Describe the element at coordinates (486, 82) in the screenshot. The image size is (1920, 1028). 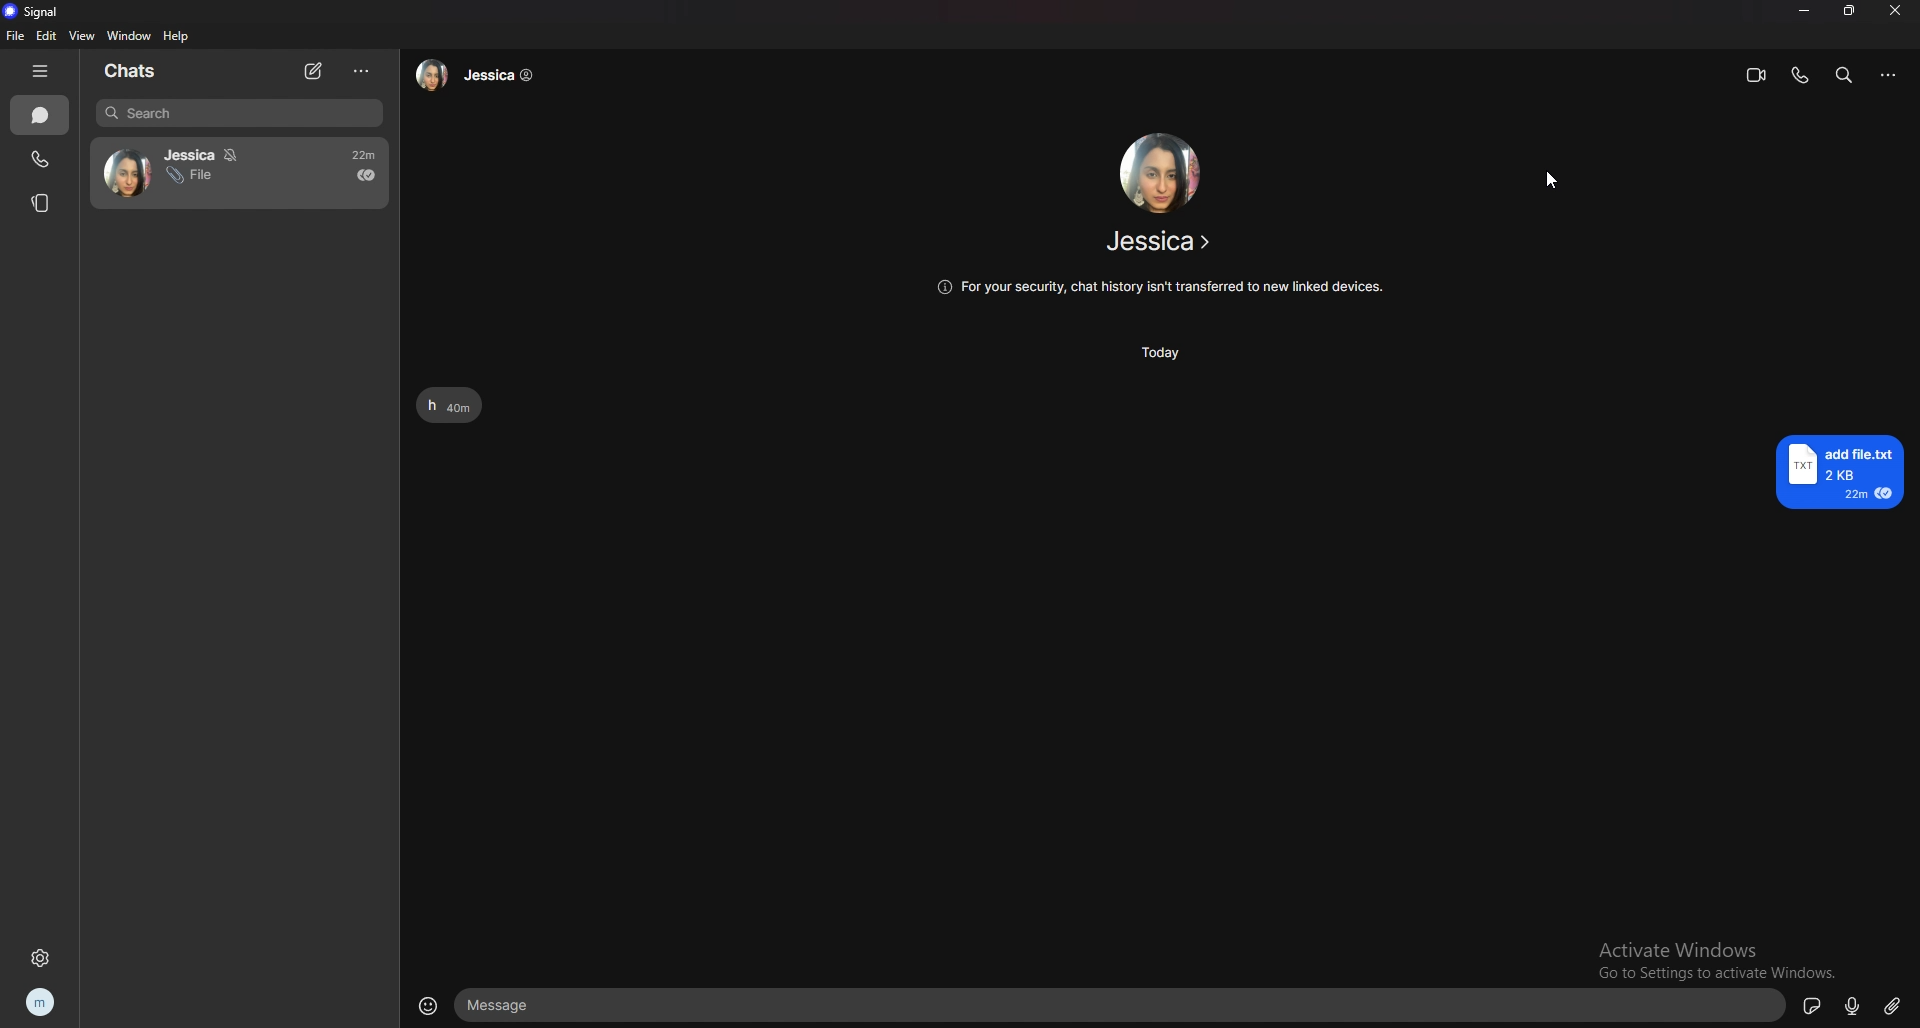
I see `Jessica ` at that location.